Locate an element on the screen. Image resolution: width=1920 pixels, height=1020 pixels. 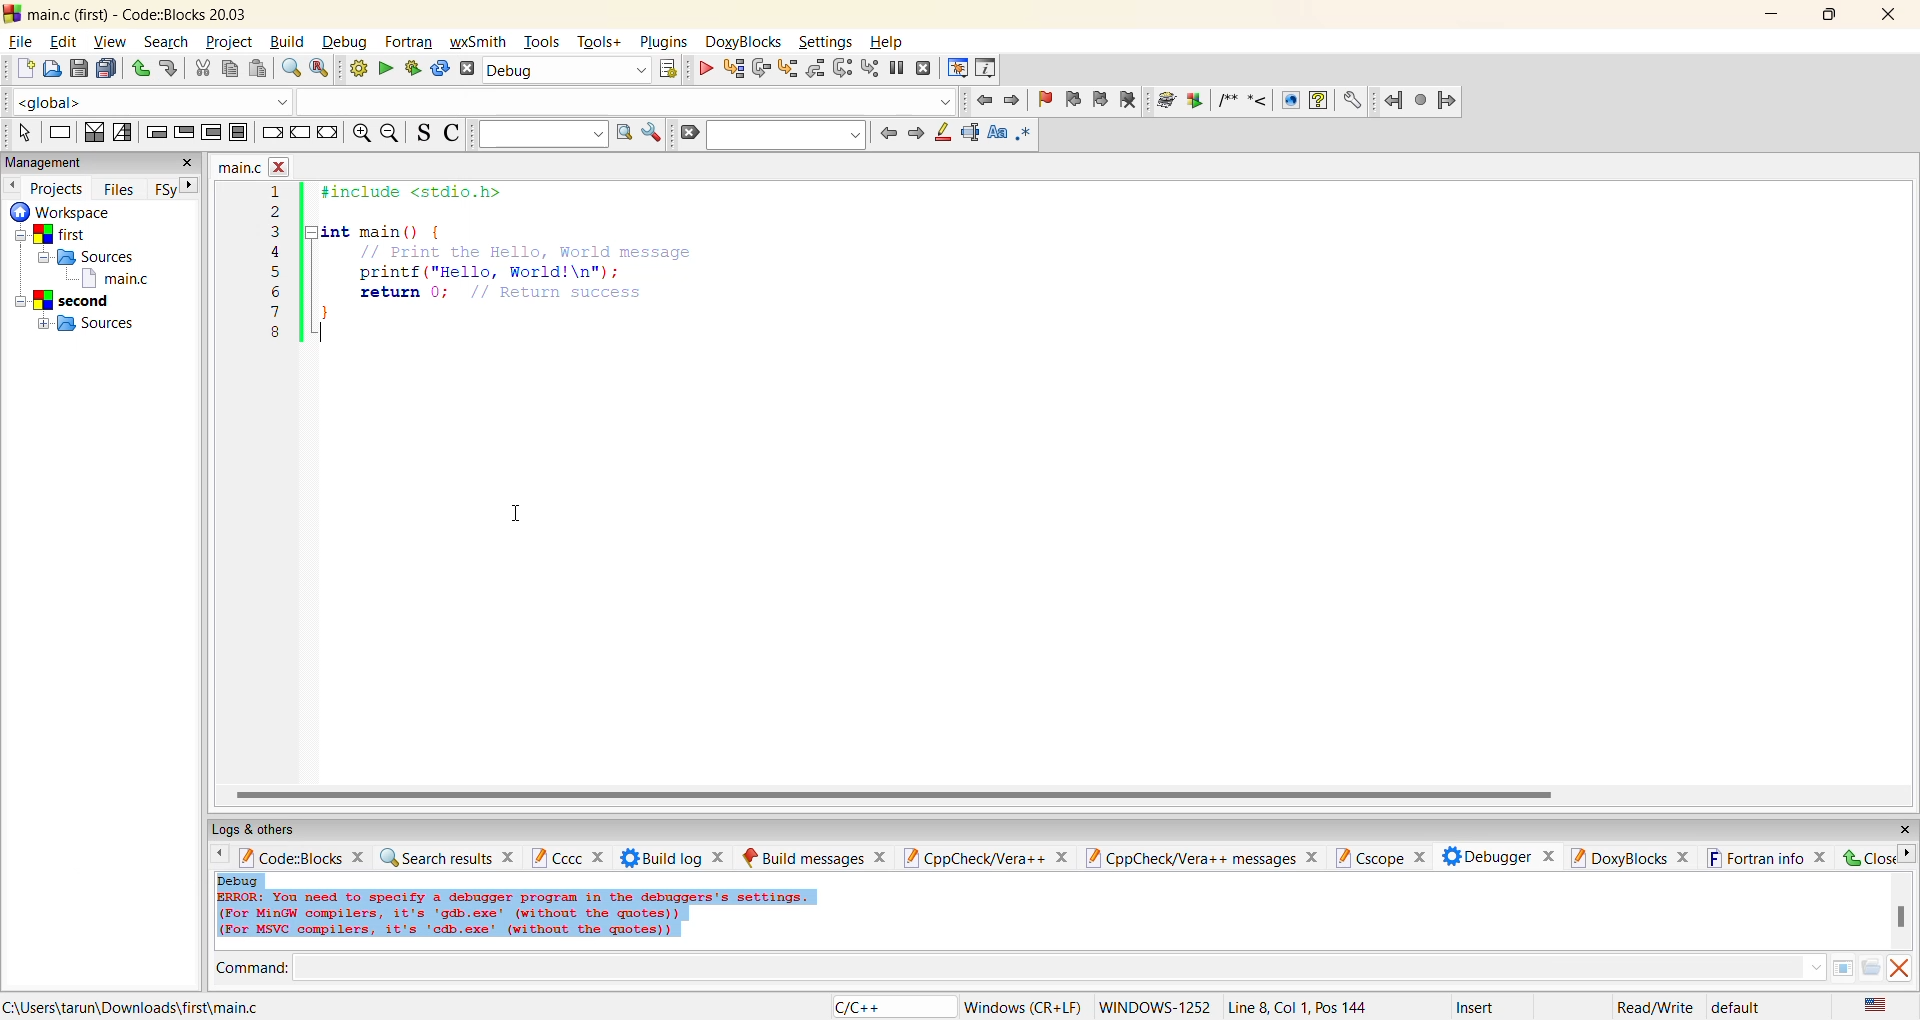
code:blocks is located at coordinates (304, 856).